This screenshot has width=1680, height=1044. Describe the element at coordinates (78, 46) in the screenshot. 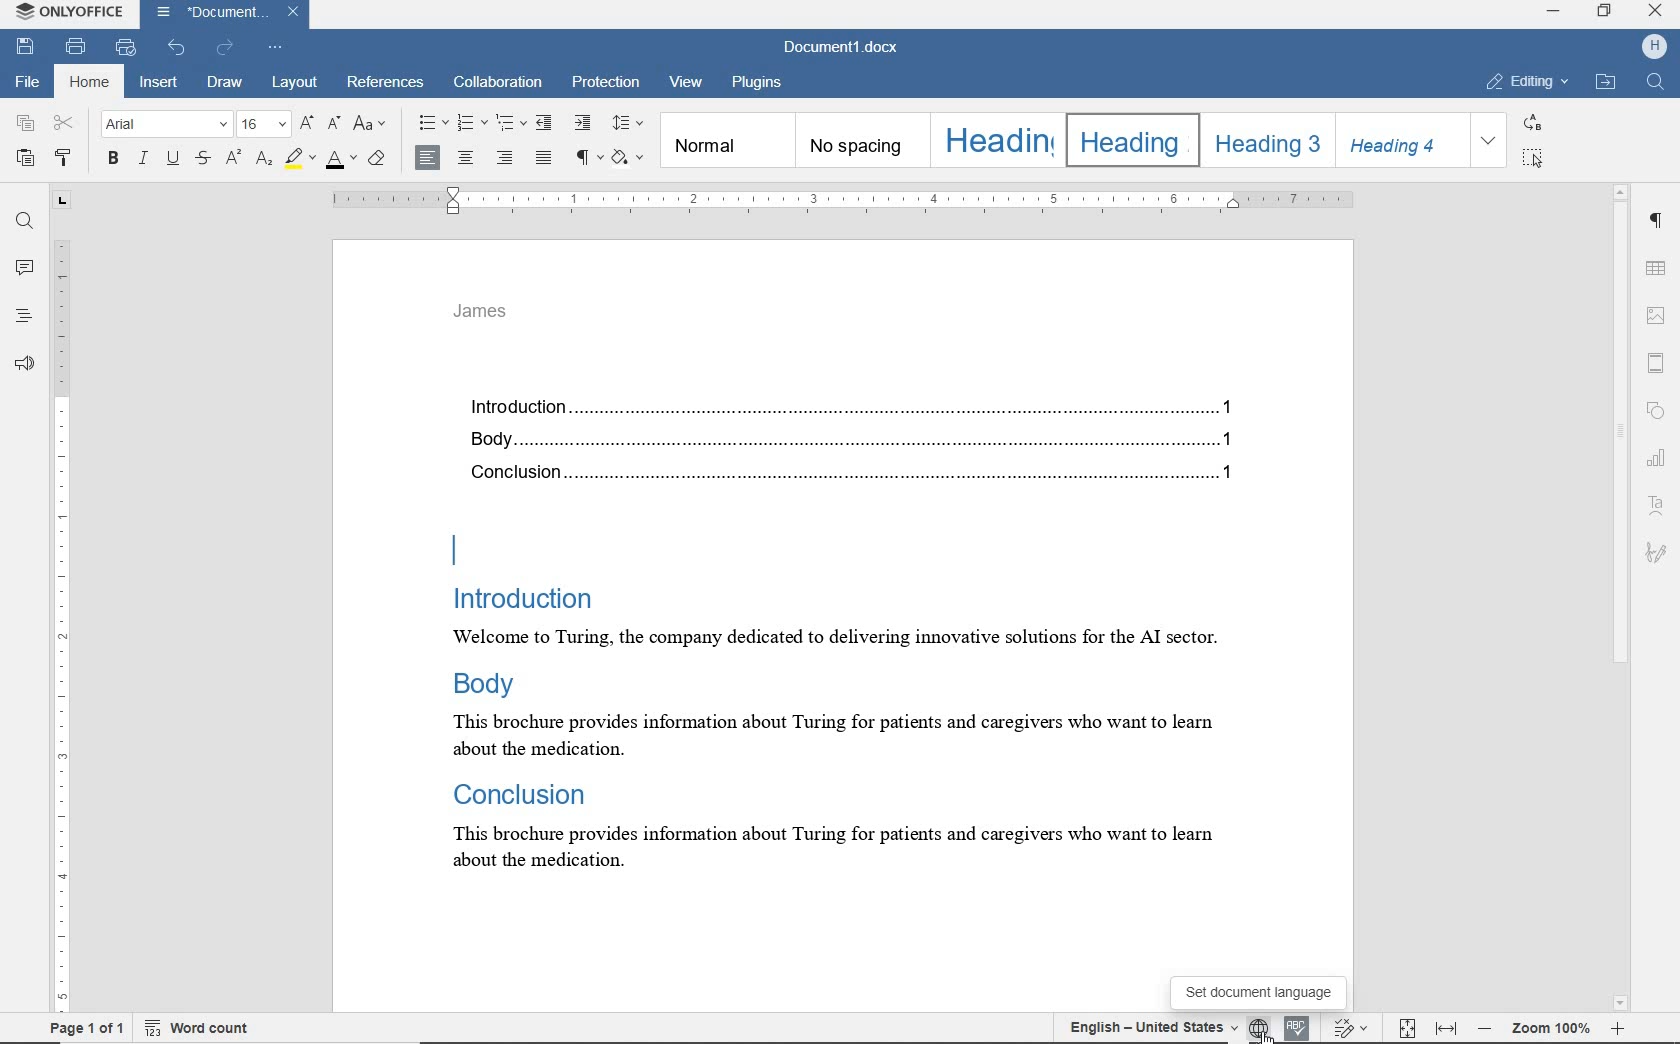

I see `print` at that location.